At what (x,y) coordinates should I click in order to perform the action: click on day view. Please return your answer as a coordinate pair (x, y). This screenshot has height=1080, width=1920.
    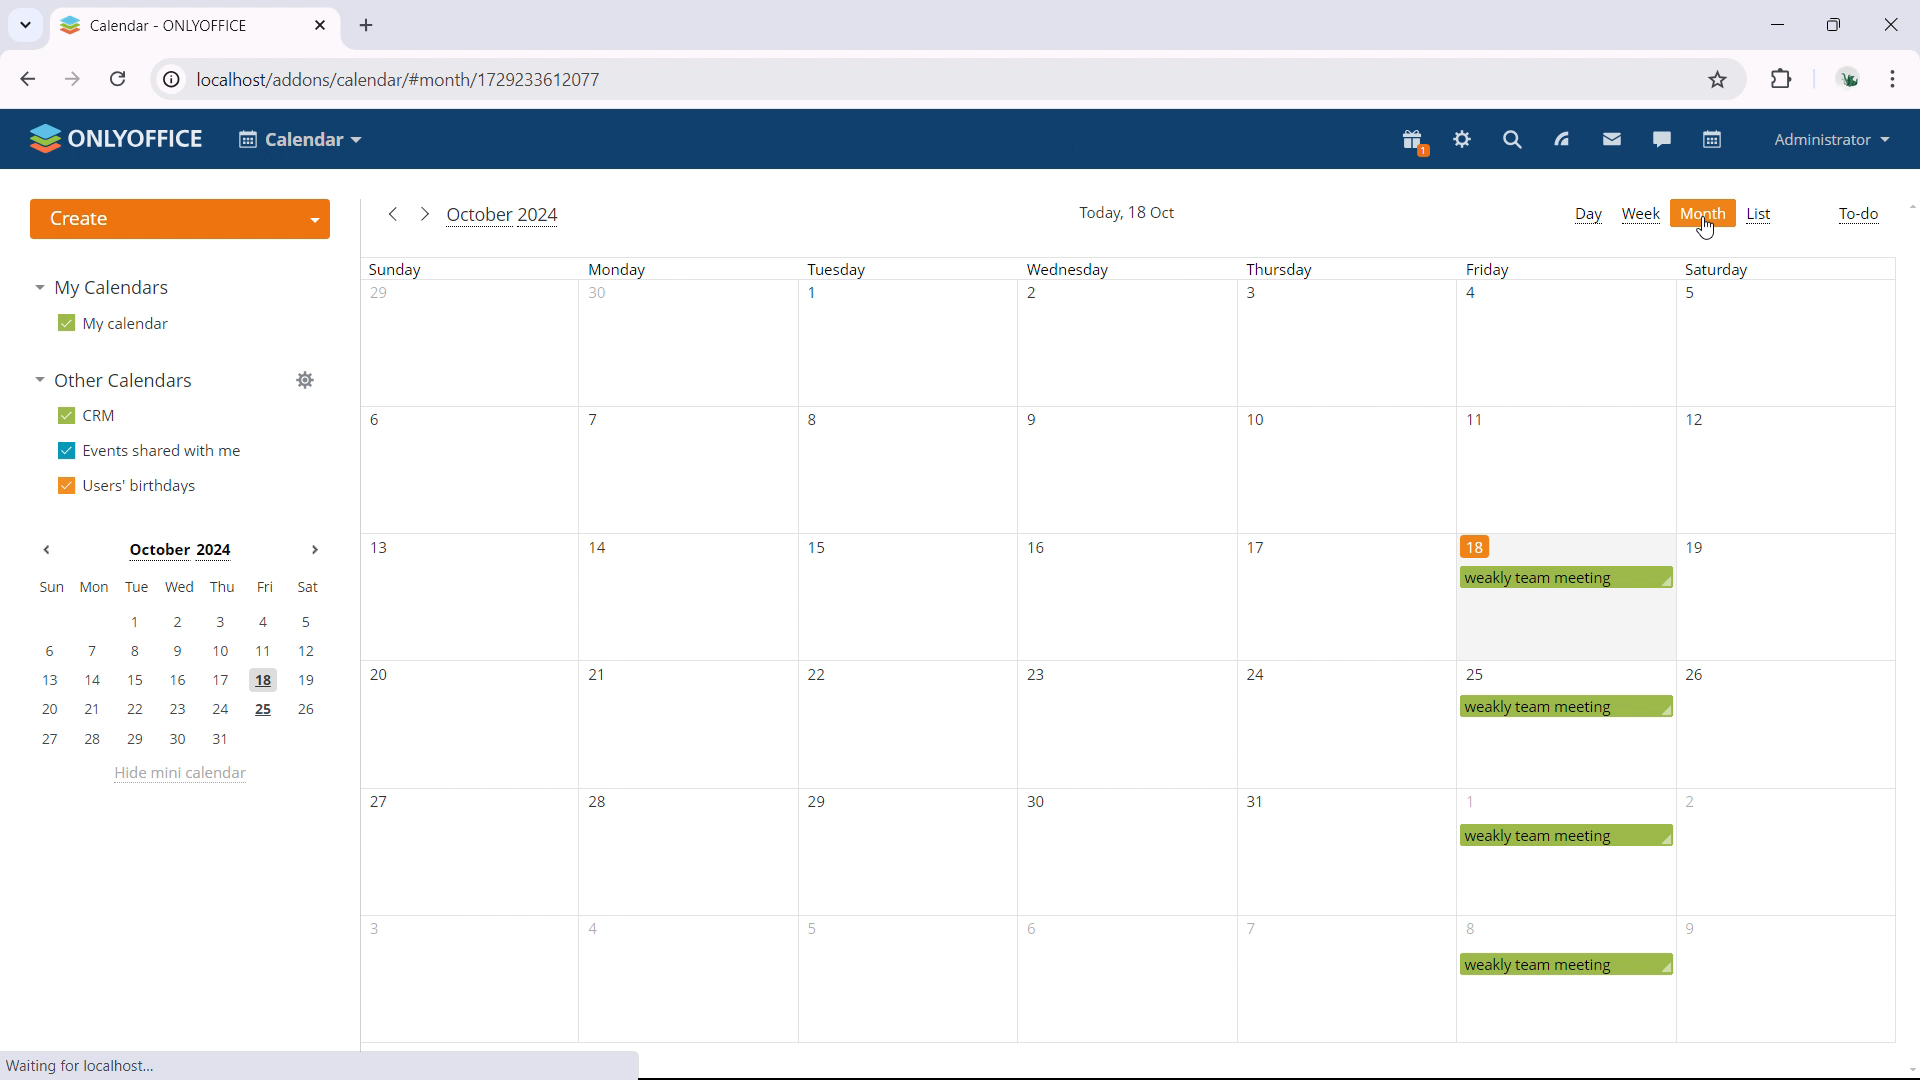
    Looking at the image, I should click on (1589, 215).